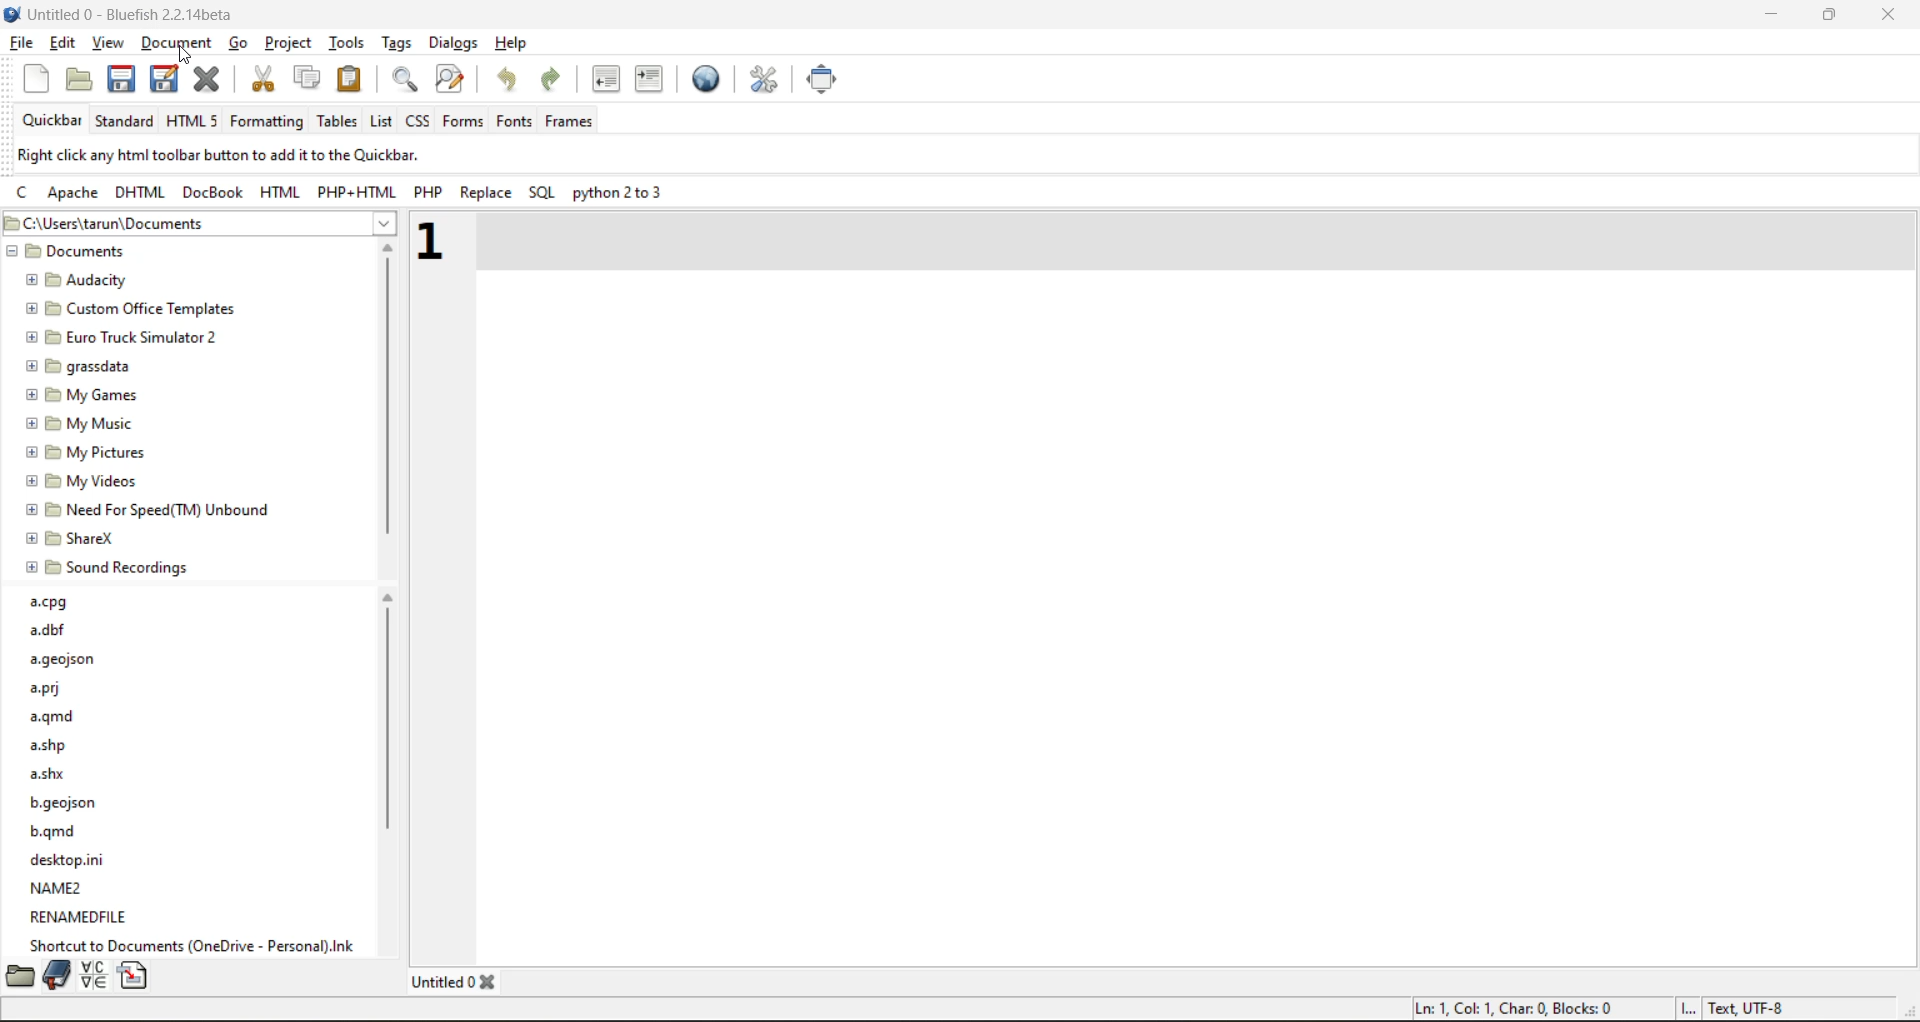 Image resolution: width=1920 pixels, height=1022 pixels. What do you see at coordinates (58, 888) in the screenshot?
I see `name2` at bounding box center [58, 888].